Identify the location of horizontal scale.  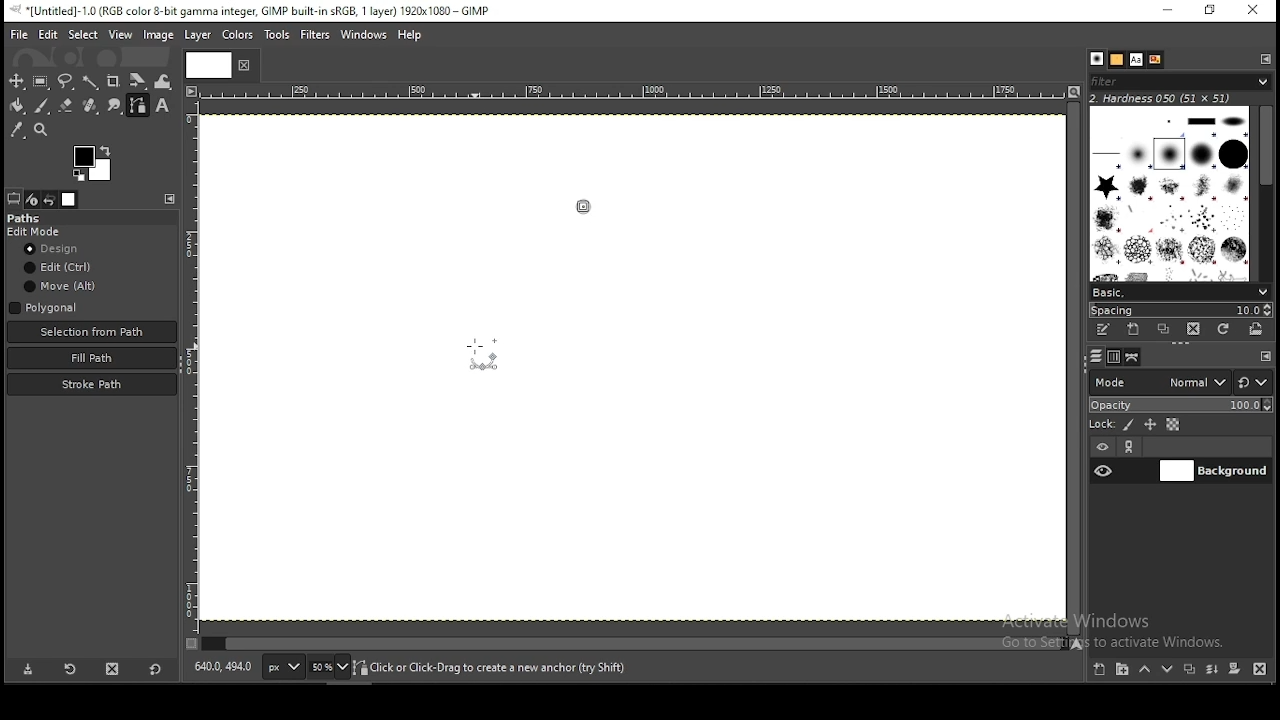
(631, 94).